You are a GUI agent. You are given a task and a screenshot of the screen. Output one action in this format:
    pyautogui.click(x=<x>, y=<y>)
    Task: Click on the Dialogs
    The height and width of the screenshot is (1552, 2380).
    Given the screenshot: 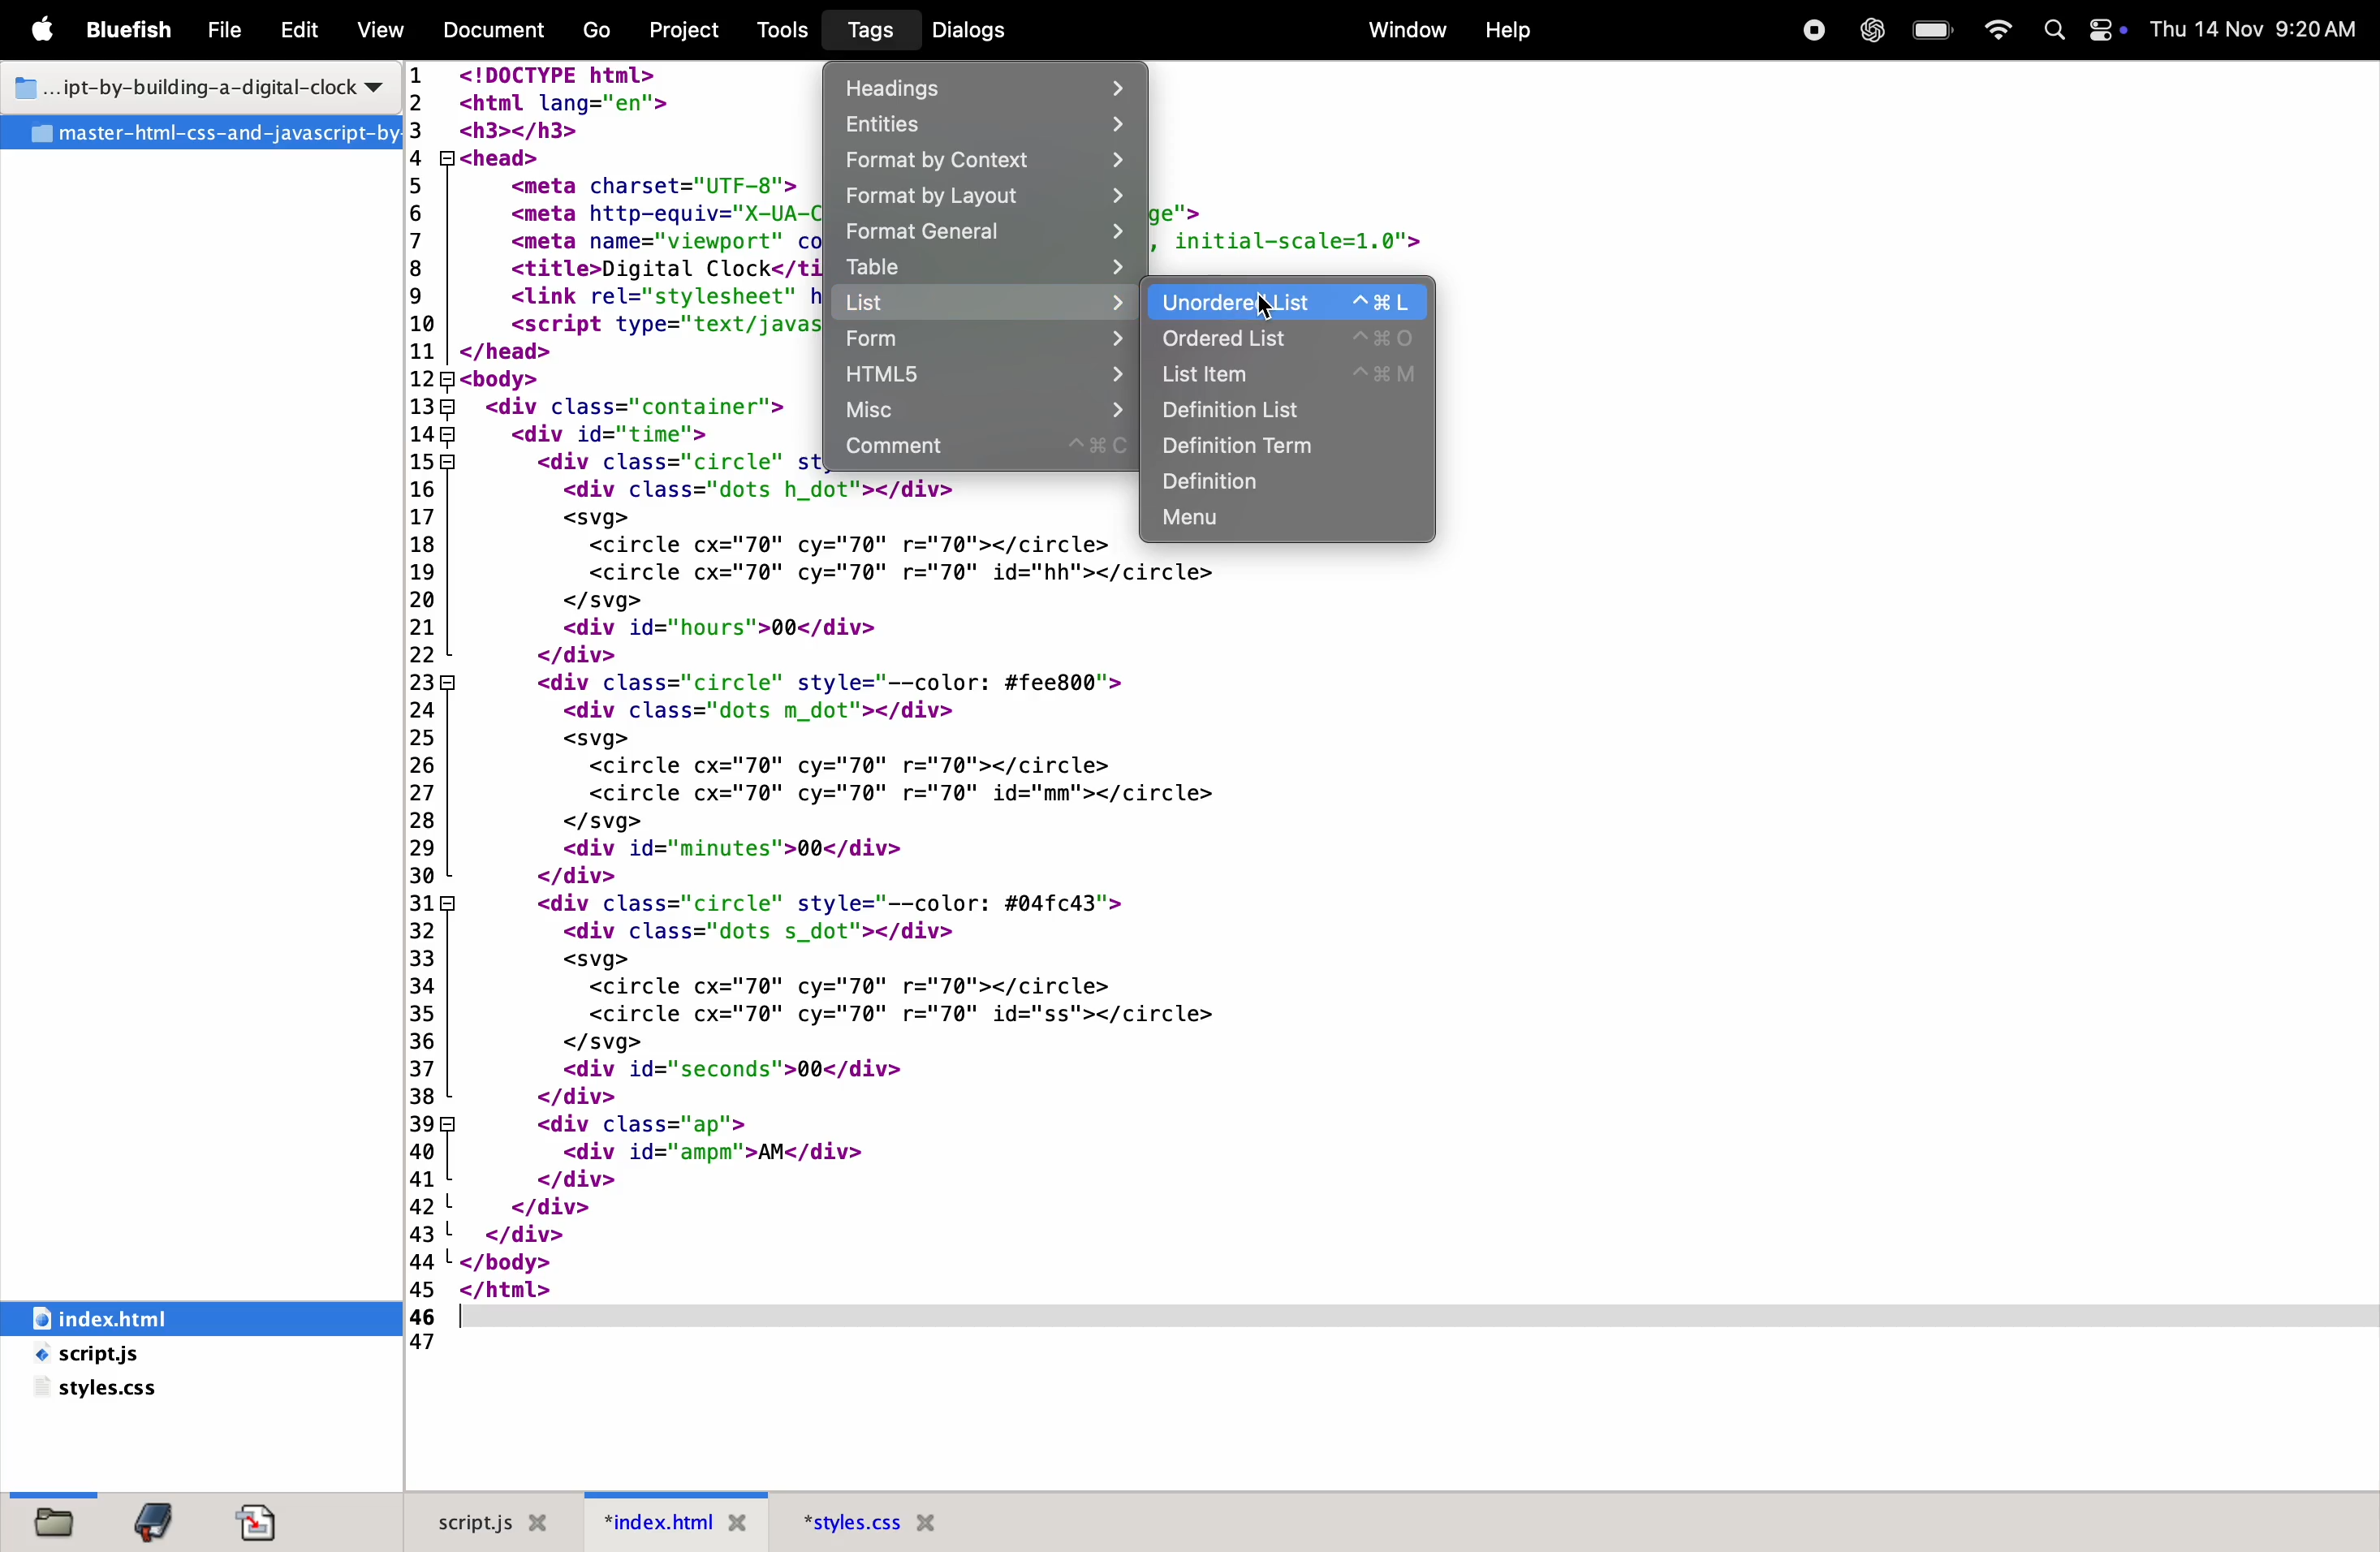 What is the action you would take?
    pyautogui.click(x=976, y=29)
    